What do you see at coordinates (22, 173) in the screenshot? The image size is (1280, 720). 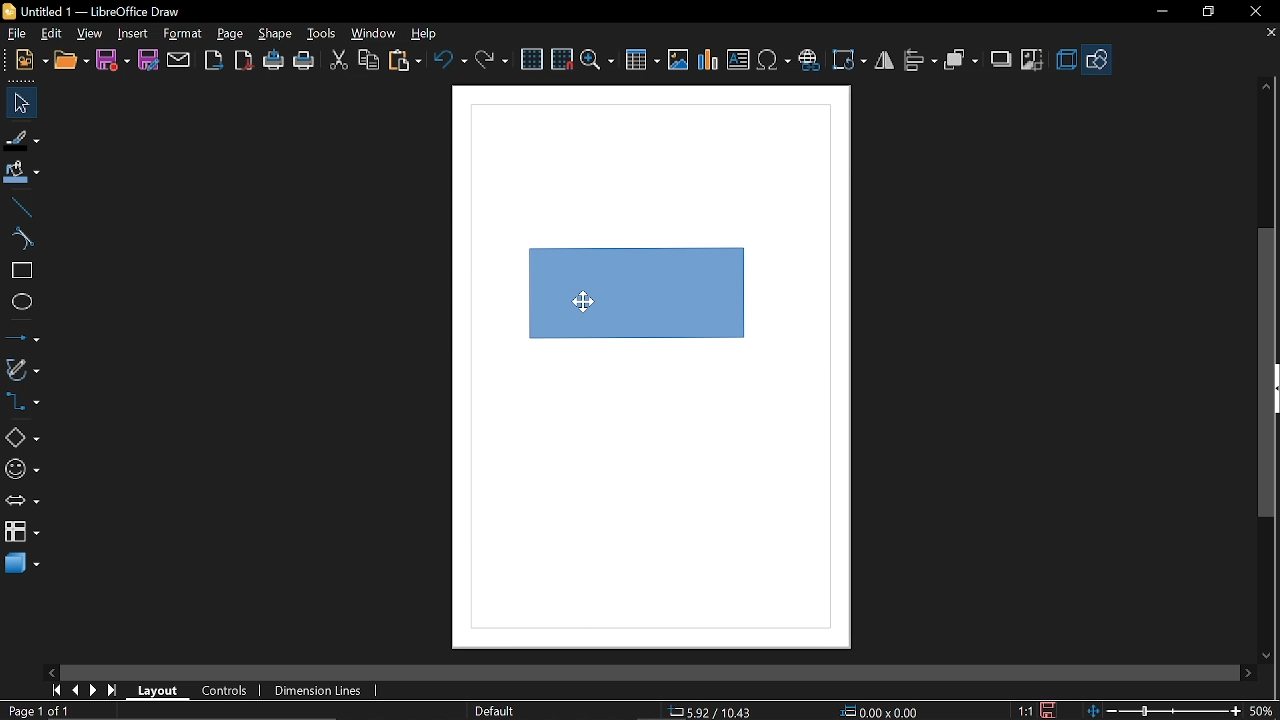 I see `Fill color` at bounding box center [22, 173].